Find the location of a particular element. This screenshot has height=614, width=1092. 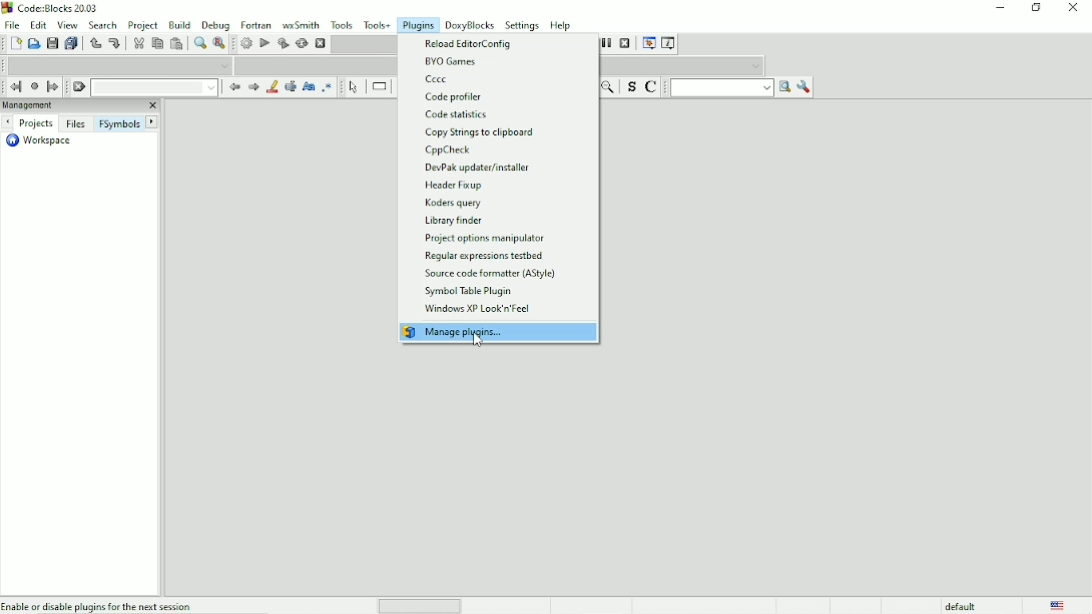

Prev is located at coordinates (233, 88).